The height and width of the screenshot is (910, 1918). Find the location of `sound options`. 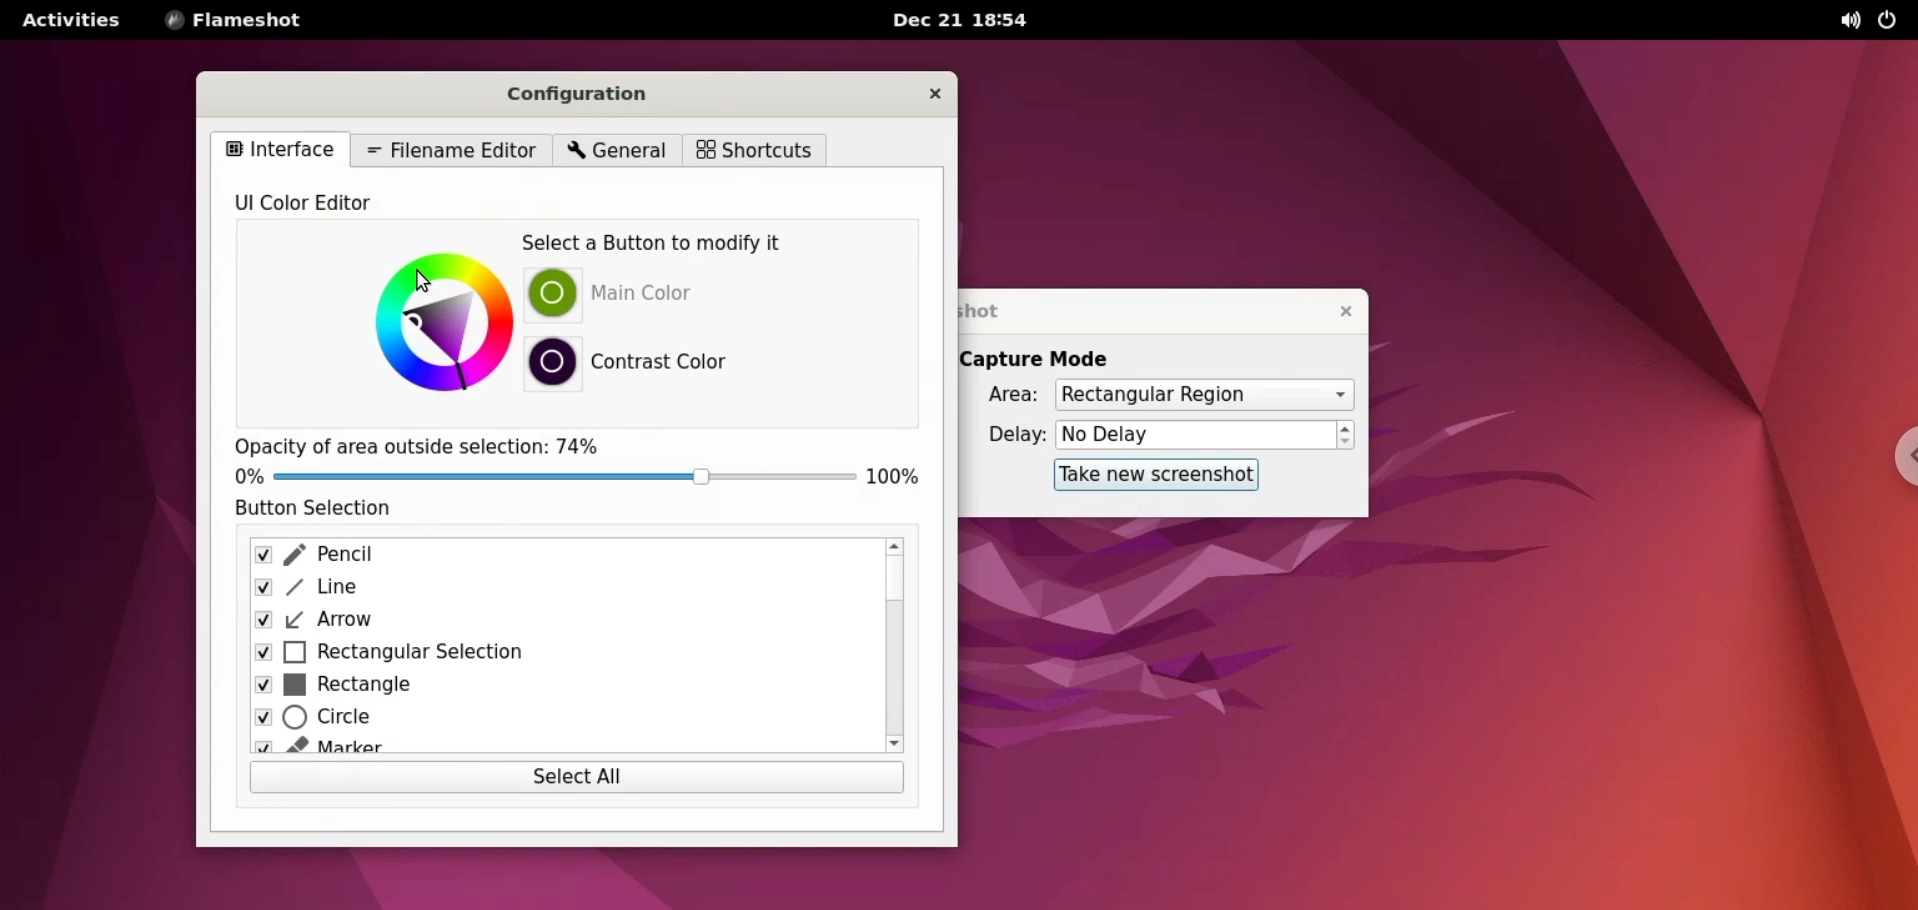

sound options is located at coordinates (1853, 21).